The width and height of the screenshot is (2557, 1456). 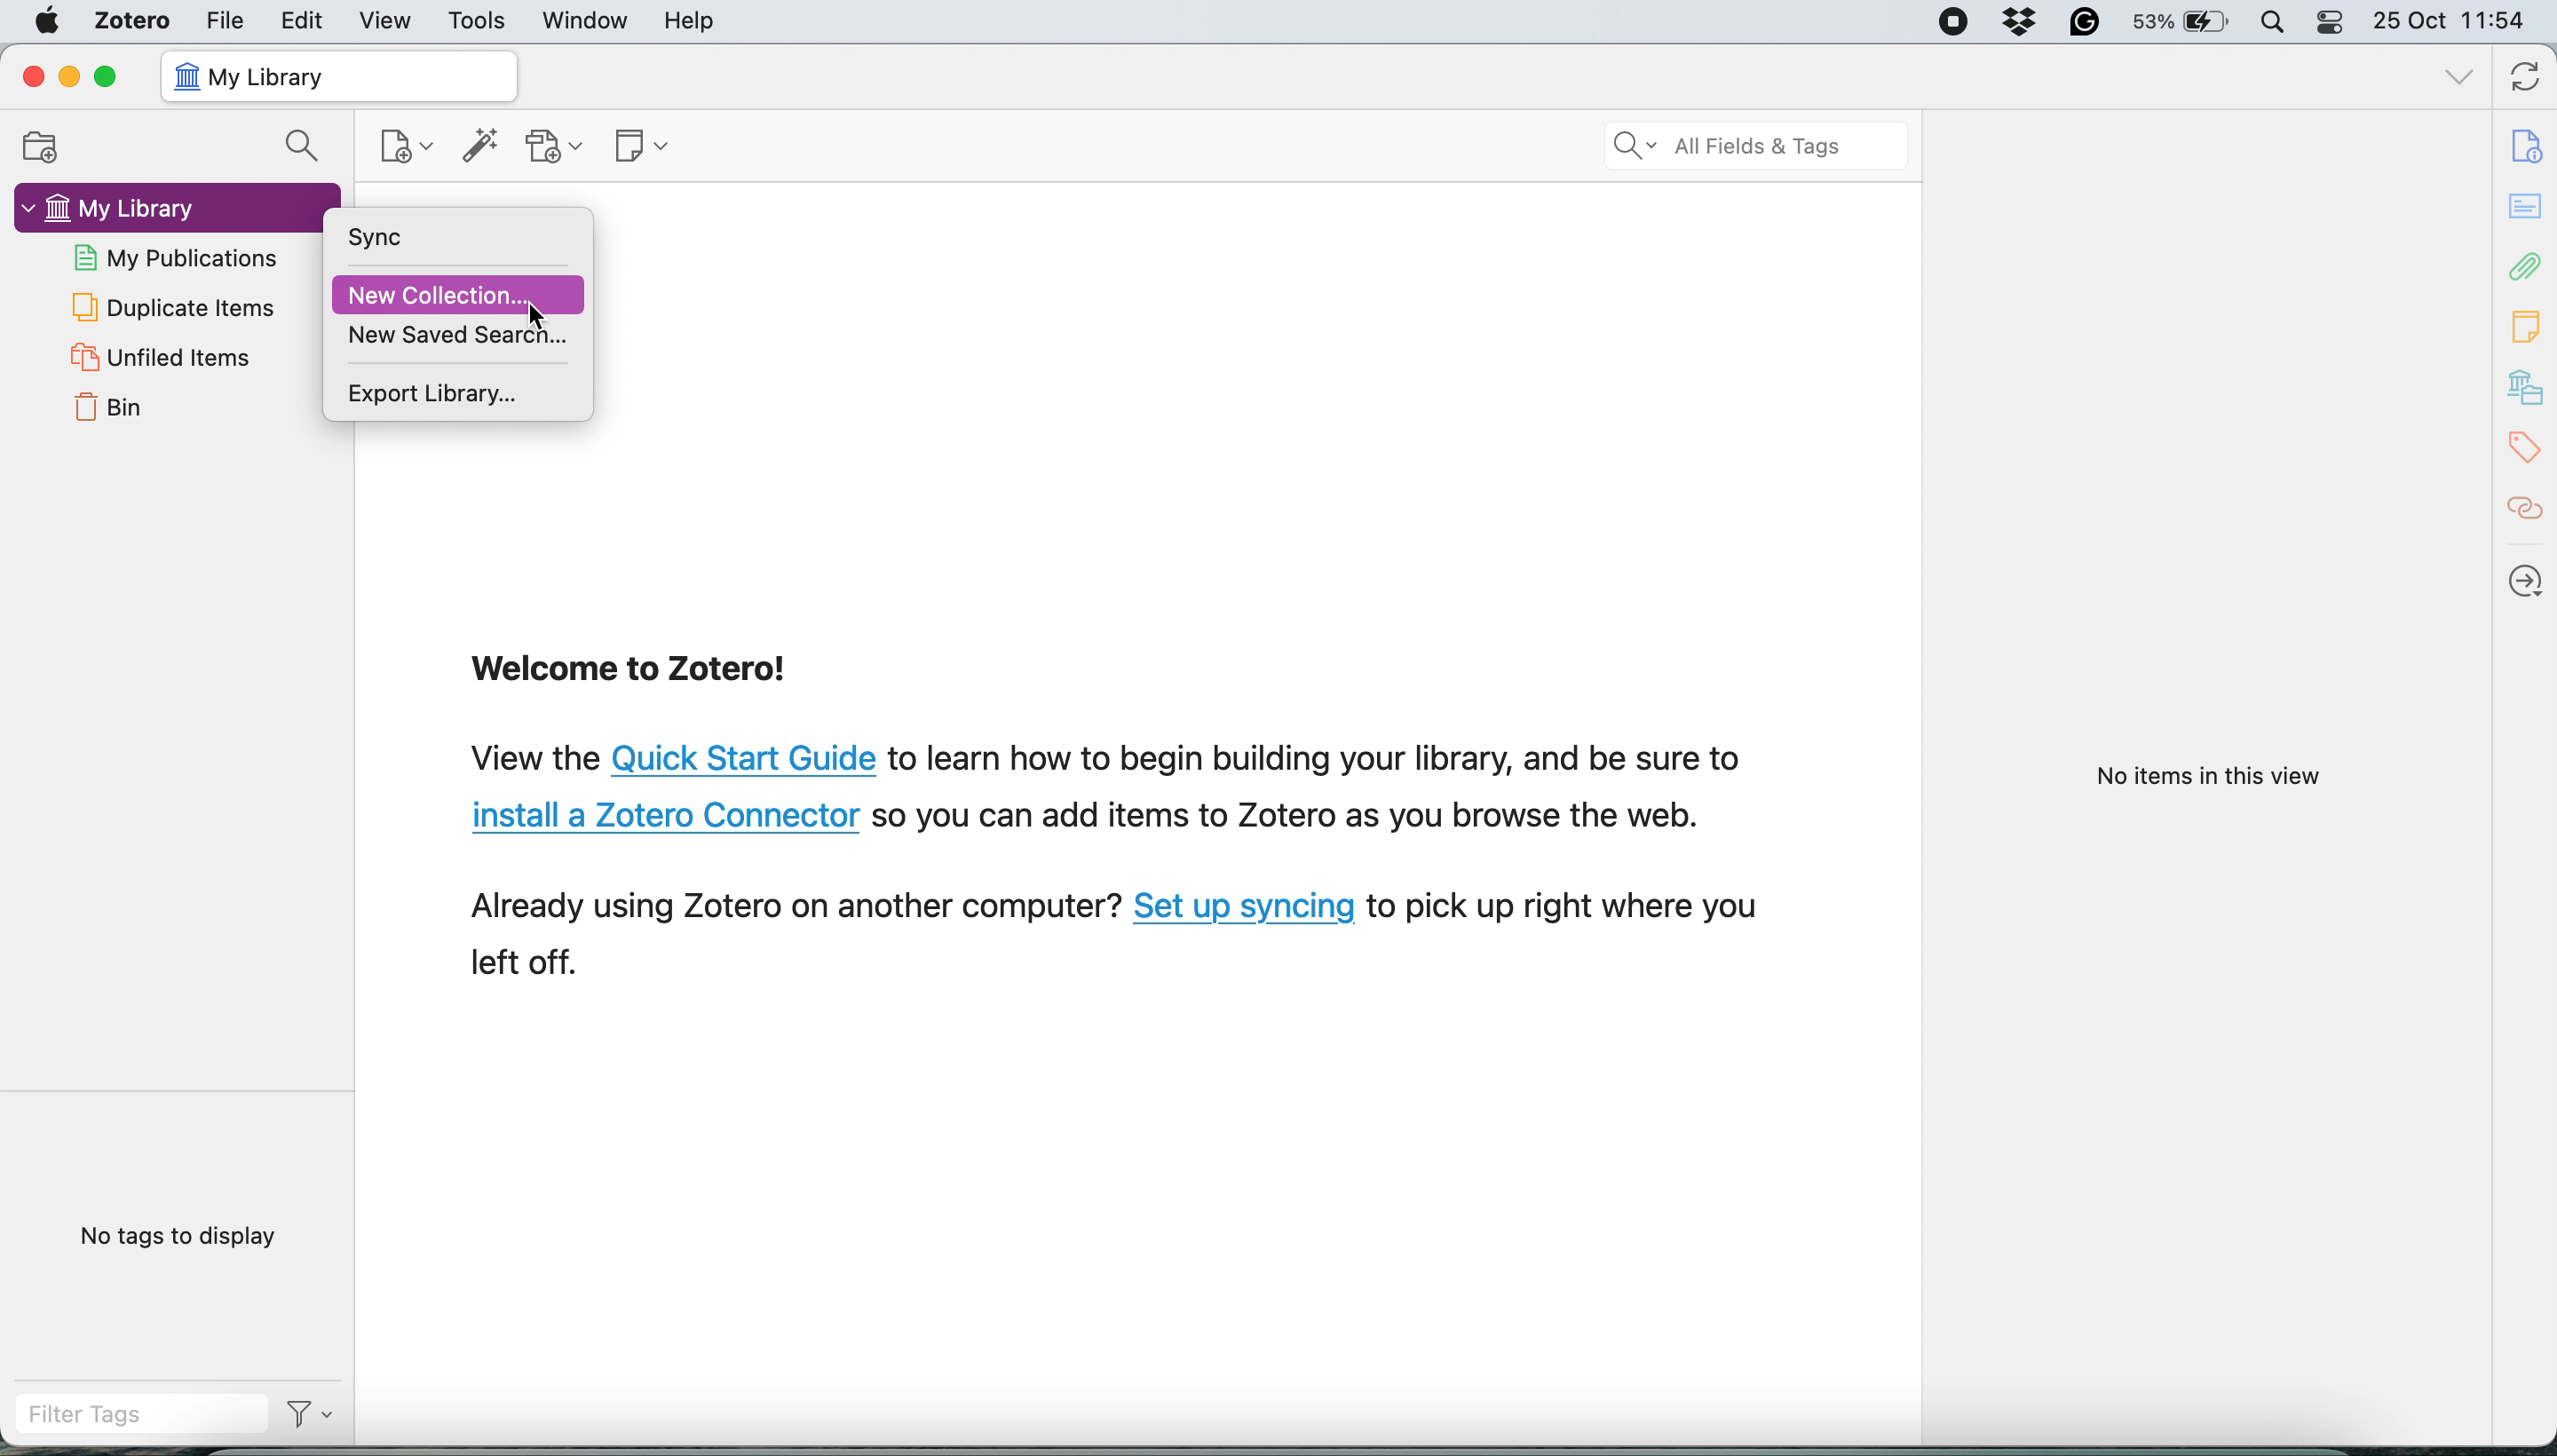 What do you see at coordinates (50, 145) in the screenshot?
I see `new collection` at bounding box center [50, 145].